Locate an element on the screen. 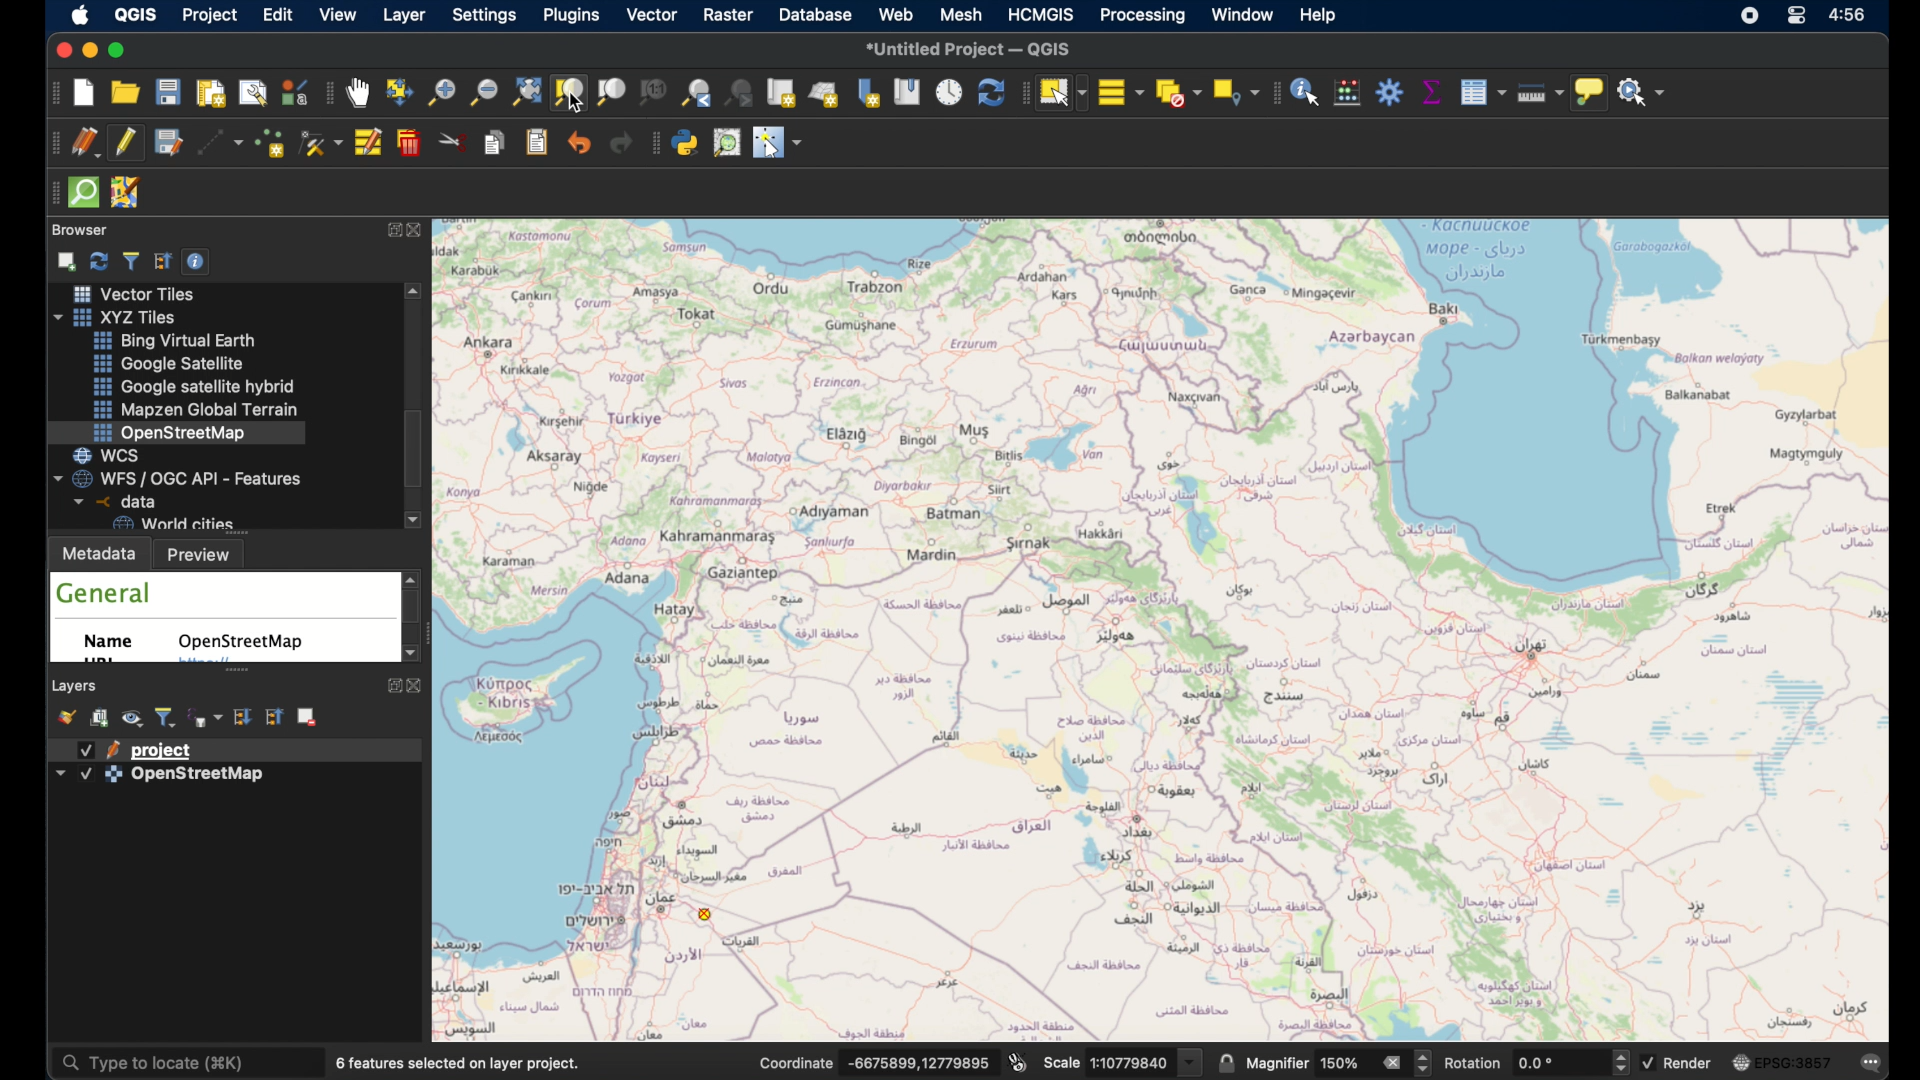 This screenshot has height=1080, width=1920. window is located at coordinates (1243, 16).